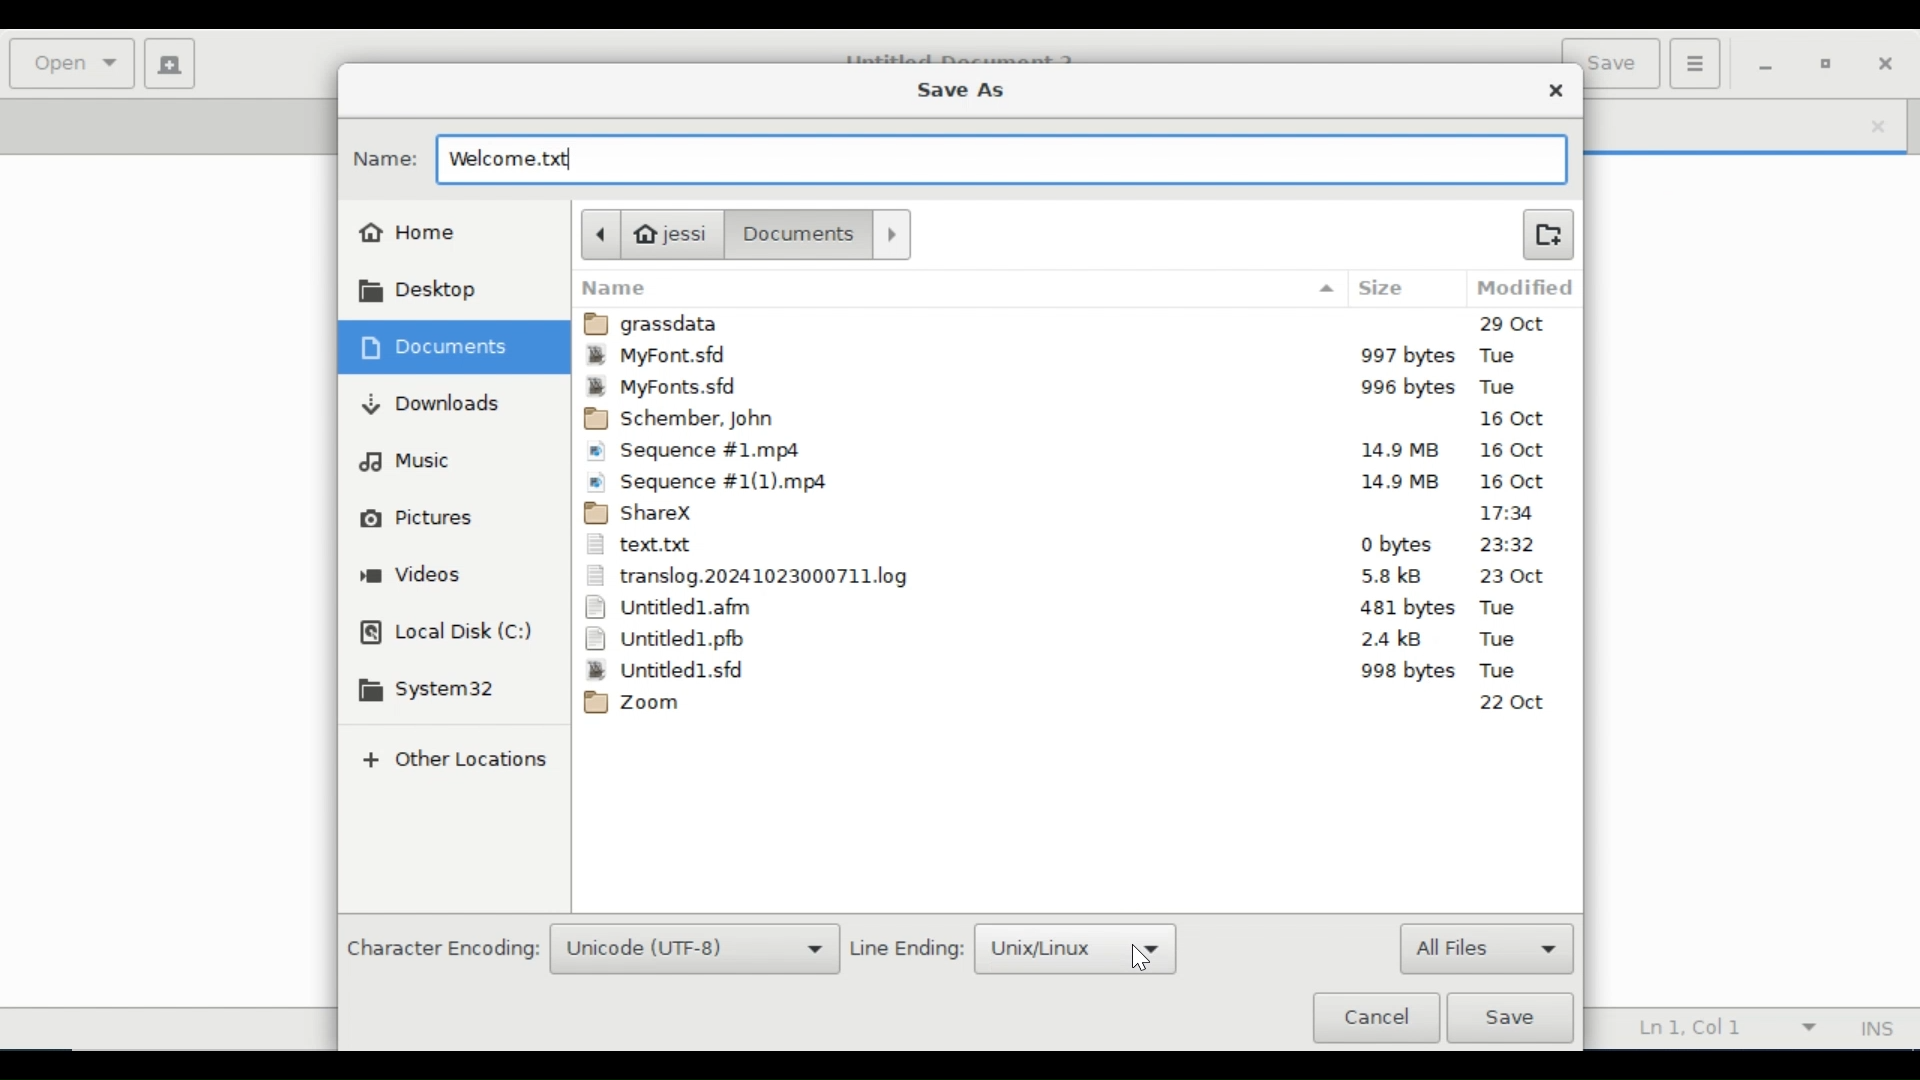 The height and width of the screenshot is (1080, 1920). What do you see at coordinates (1068, 670) in the screenshot?
I see `Untitled1.sfd` at bounding box center [1068, 670].